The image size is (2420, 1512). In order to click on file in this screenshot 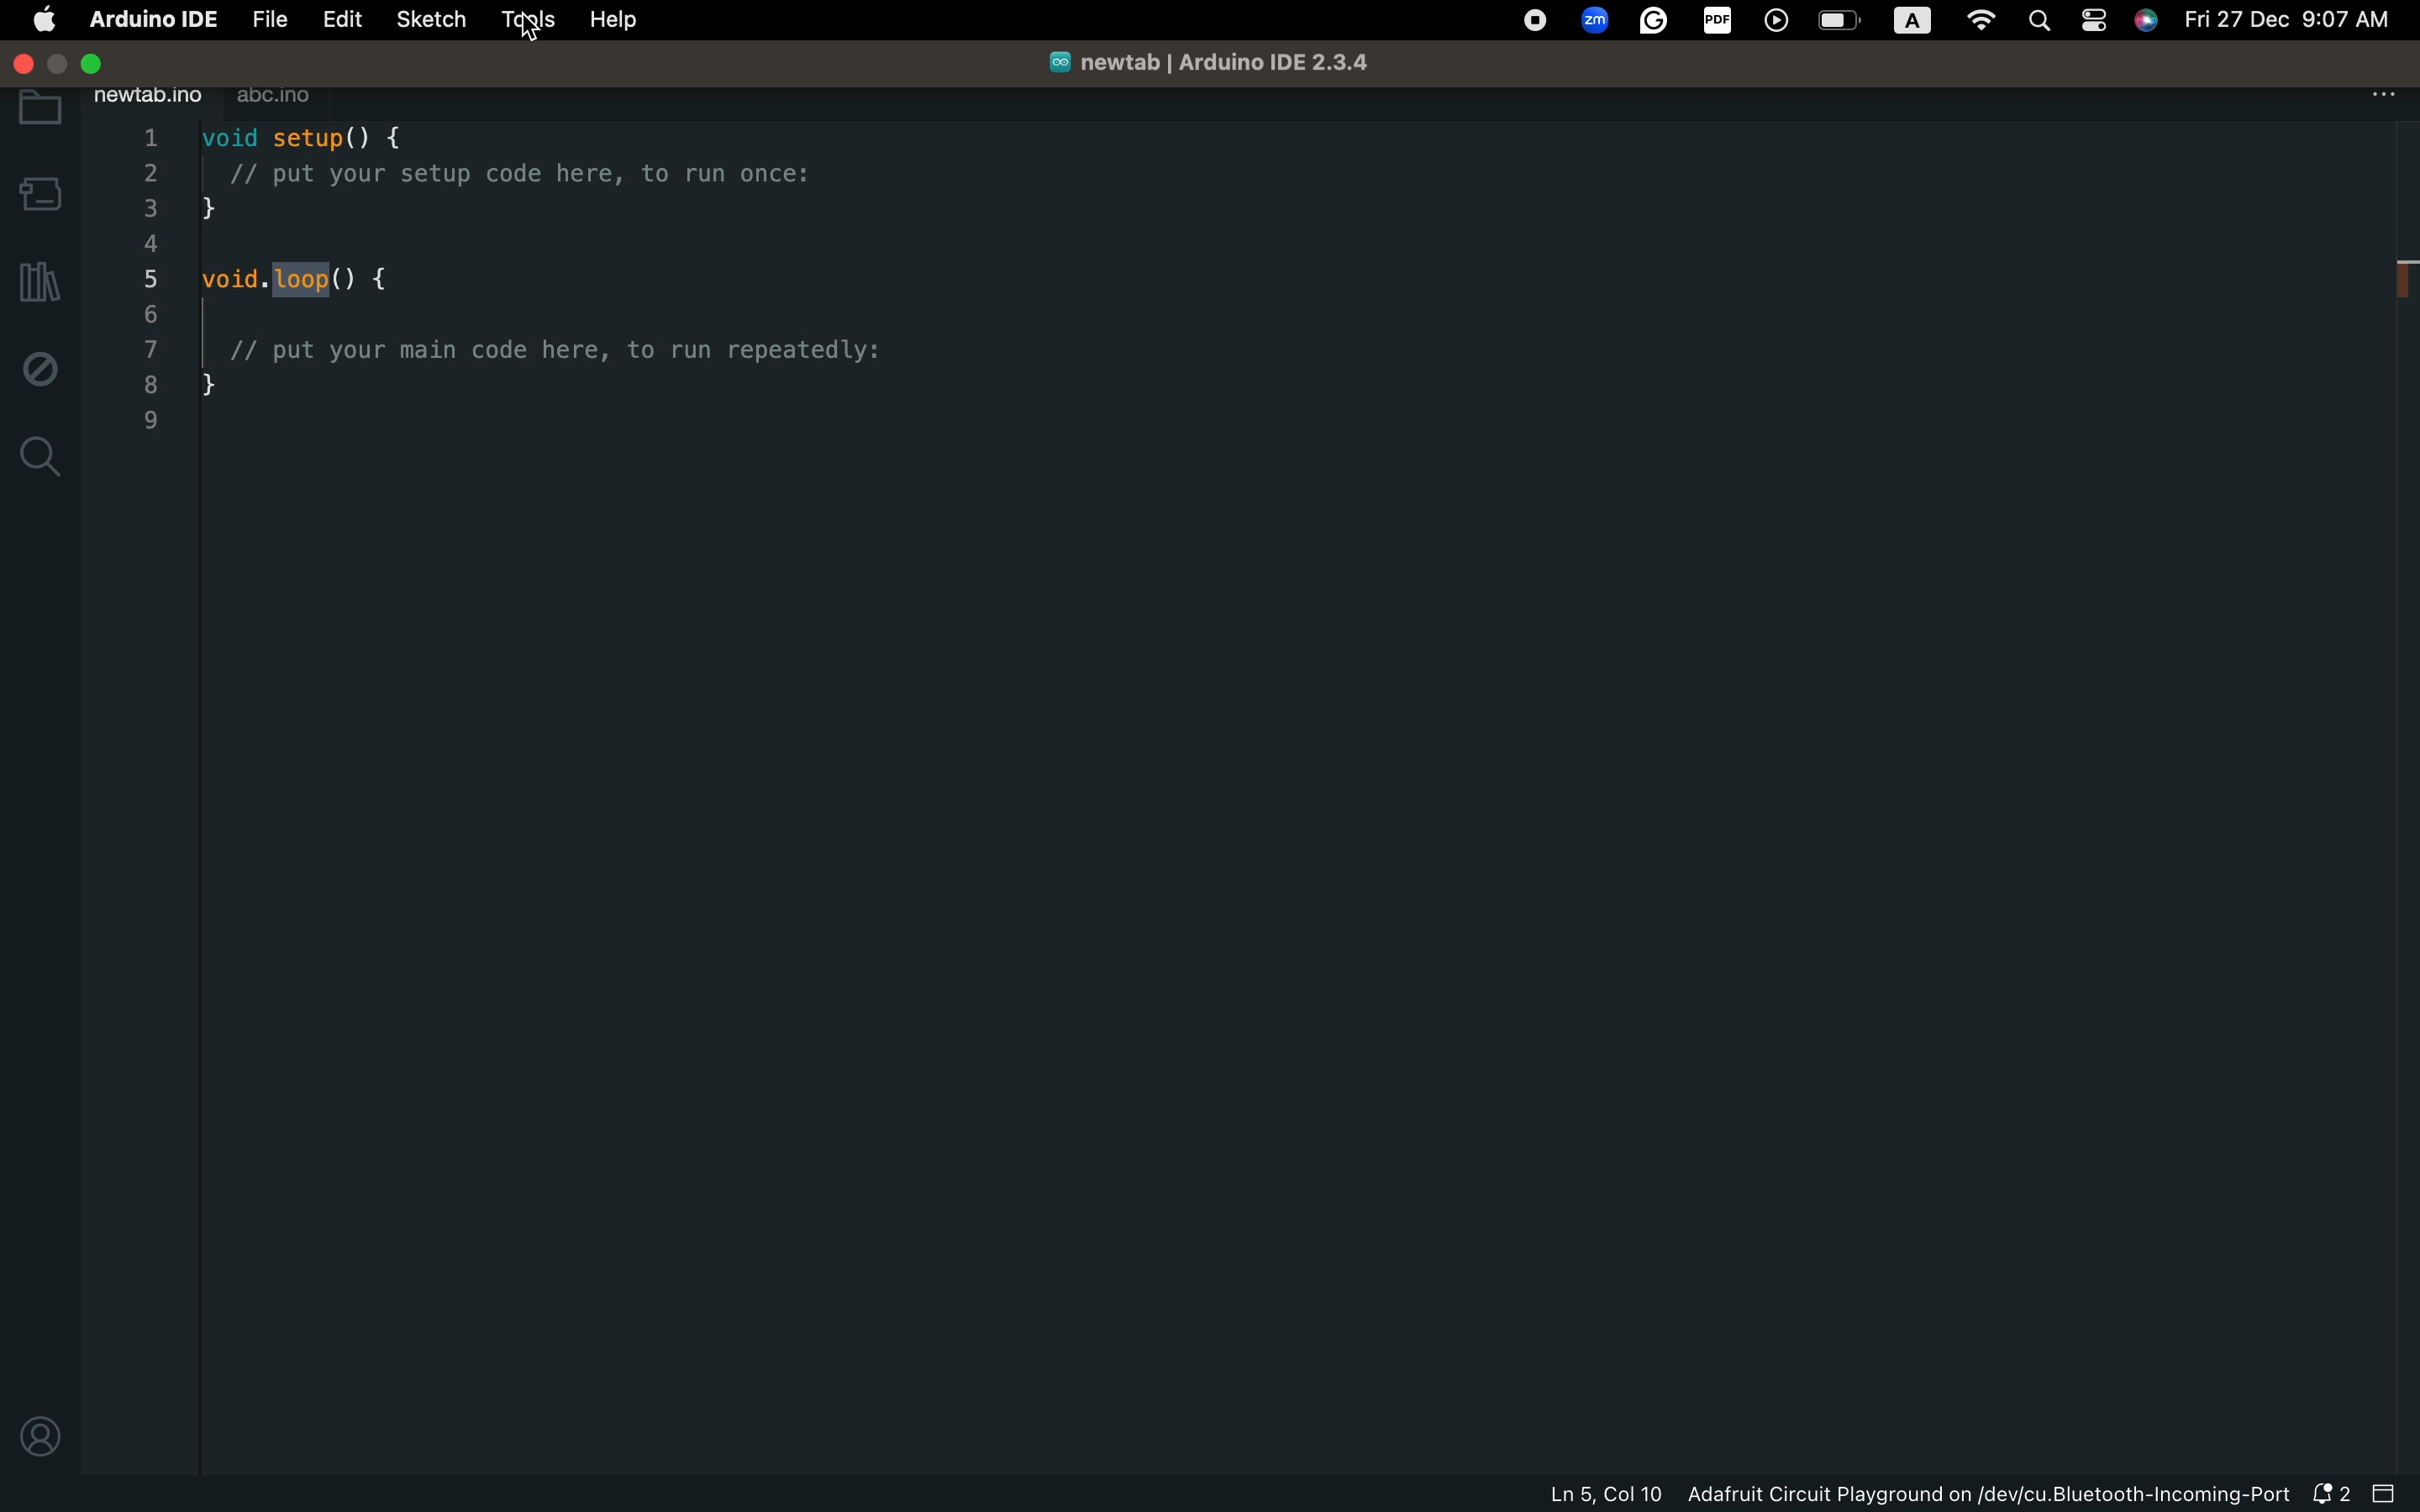, I will do `click(266, 19)`.